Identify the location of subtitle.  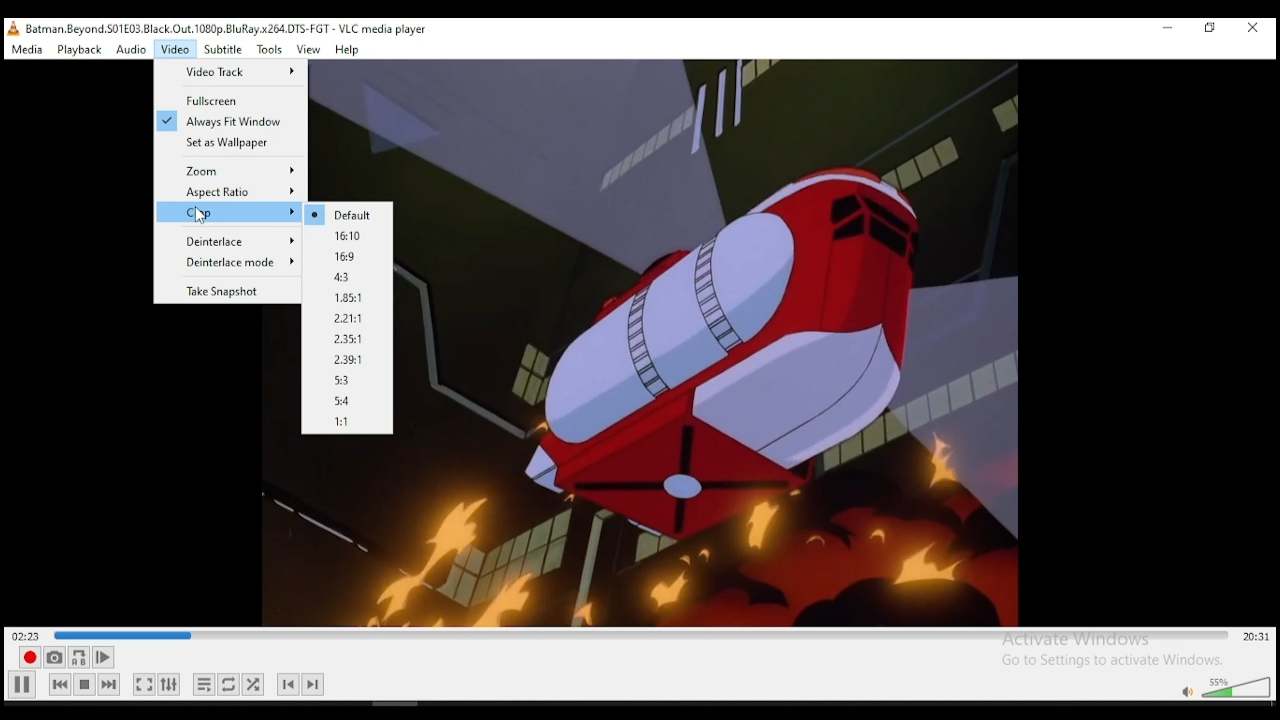
(224, 49).